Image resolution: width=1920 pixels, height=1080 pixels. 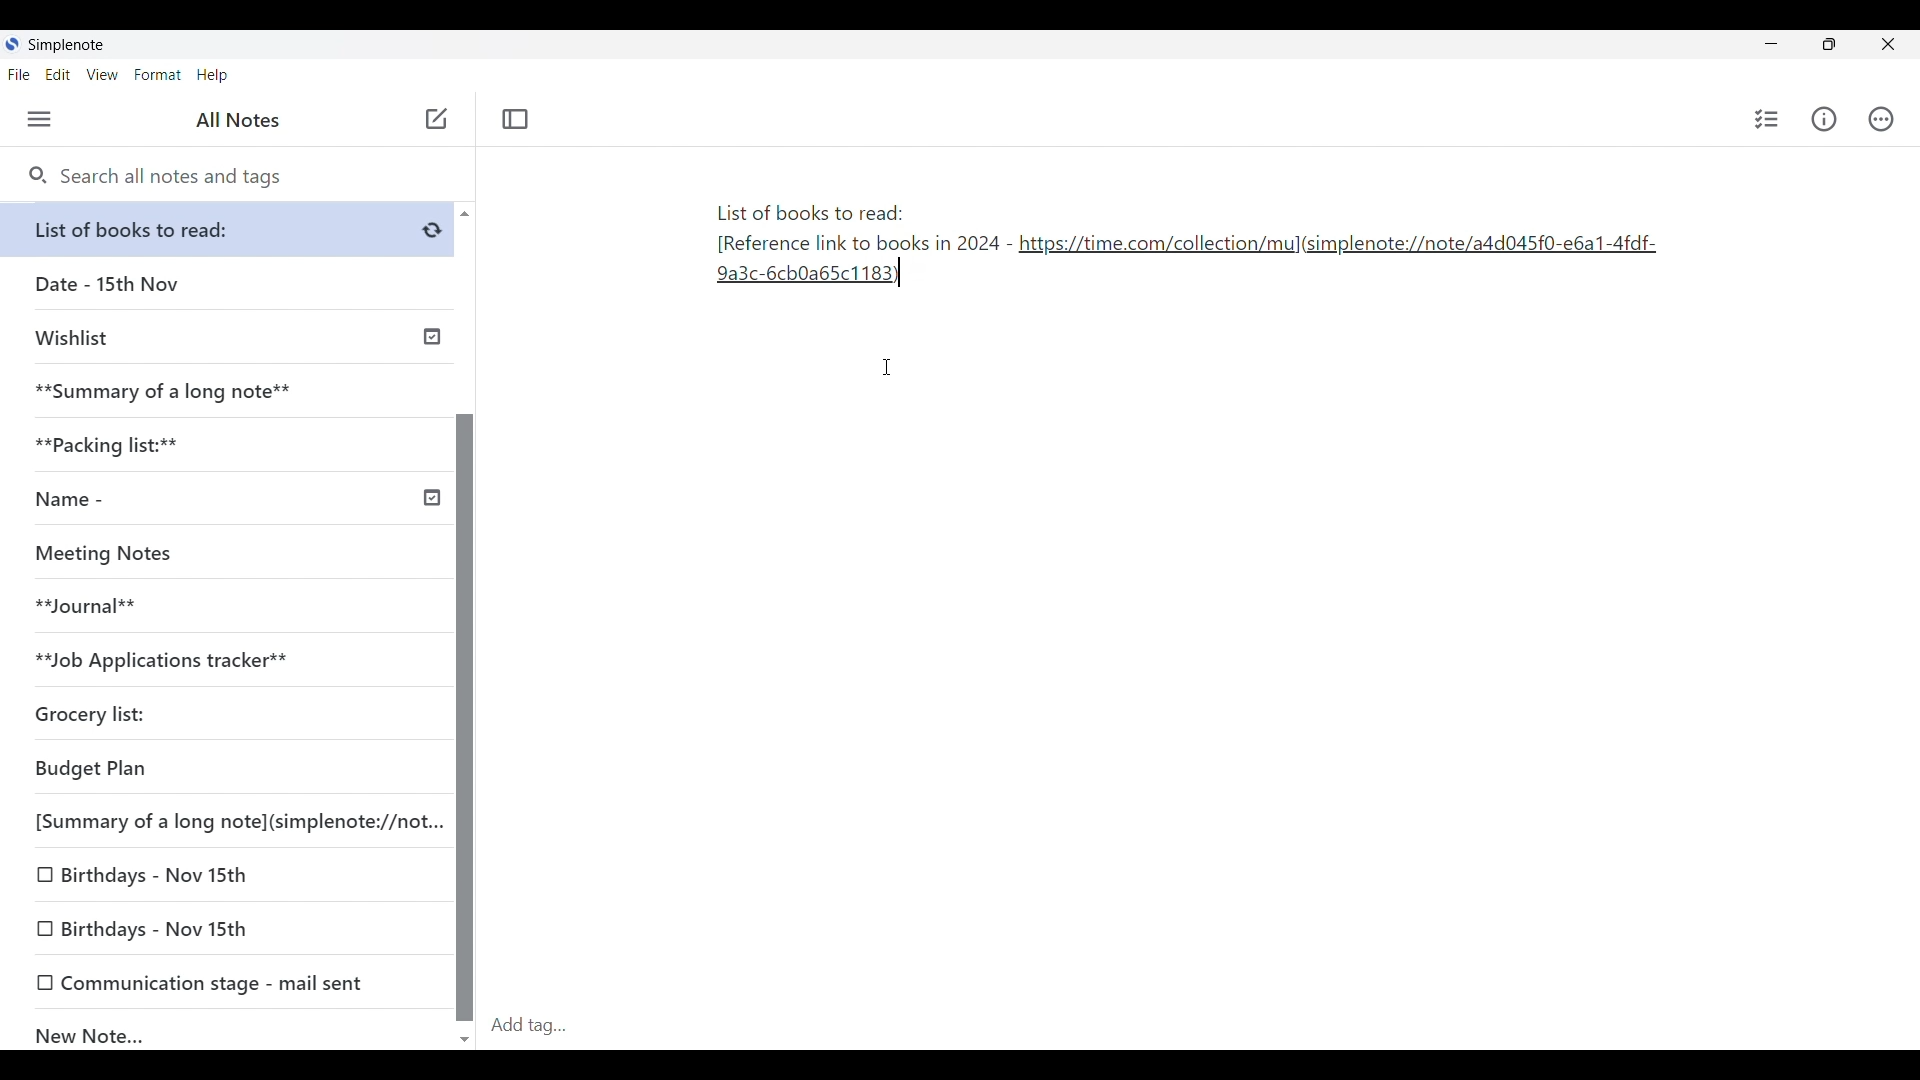 I want to click on Meeting Notes, so click(x=220, y=554).